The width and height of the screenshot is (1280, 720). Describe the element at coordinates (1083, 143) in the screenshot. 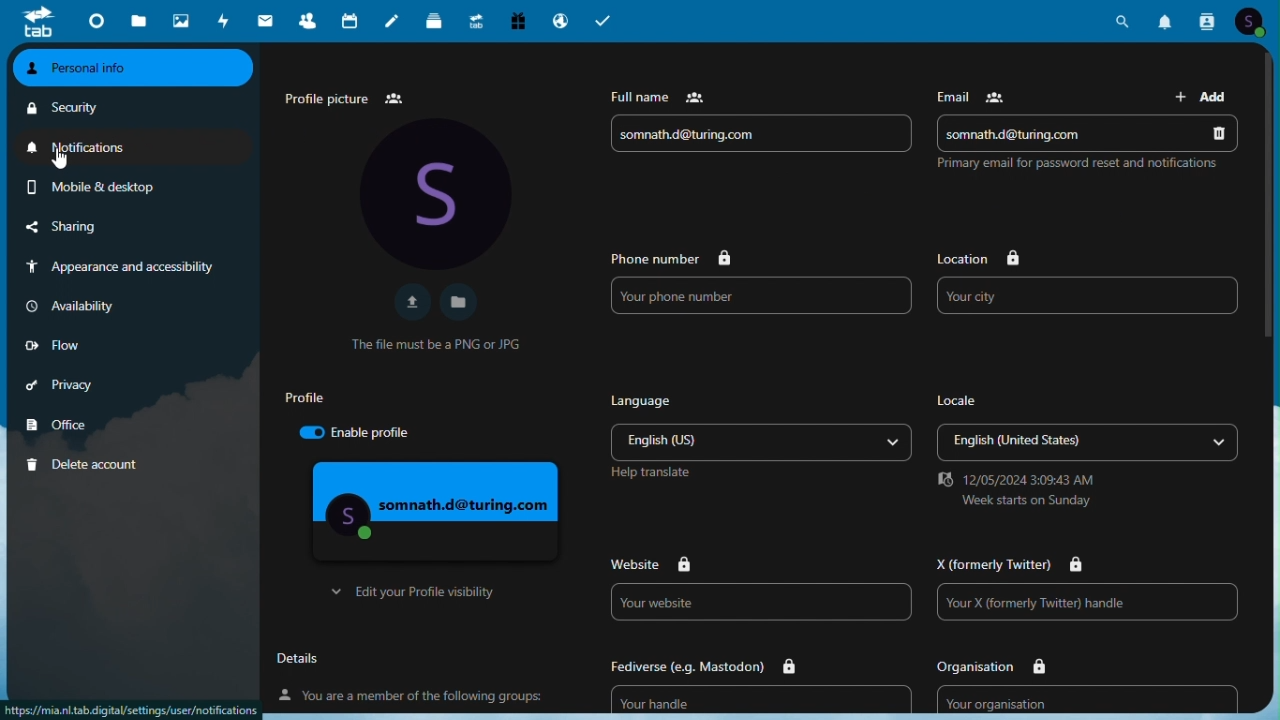

I see `Email` at that location.